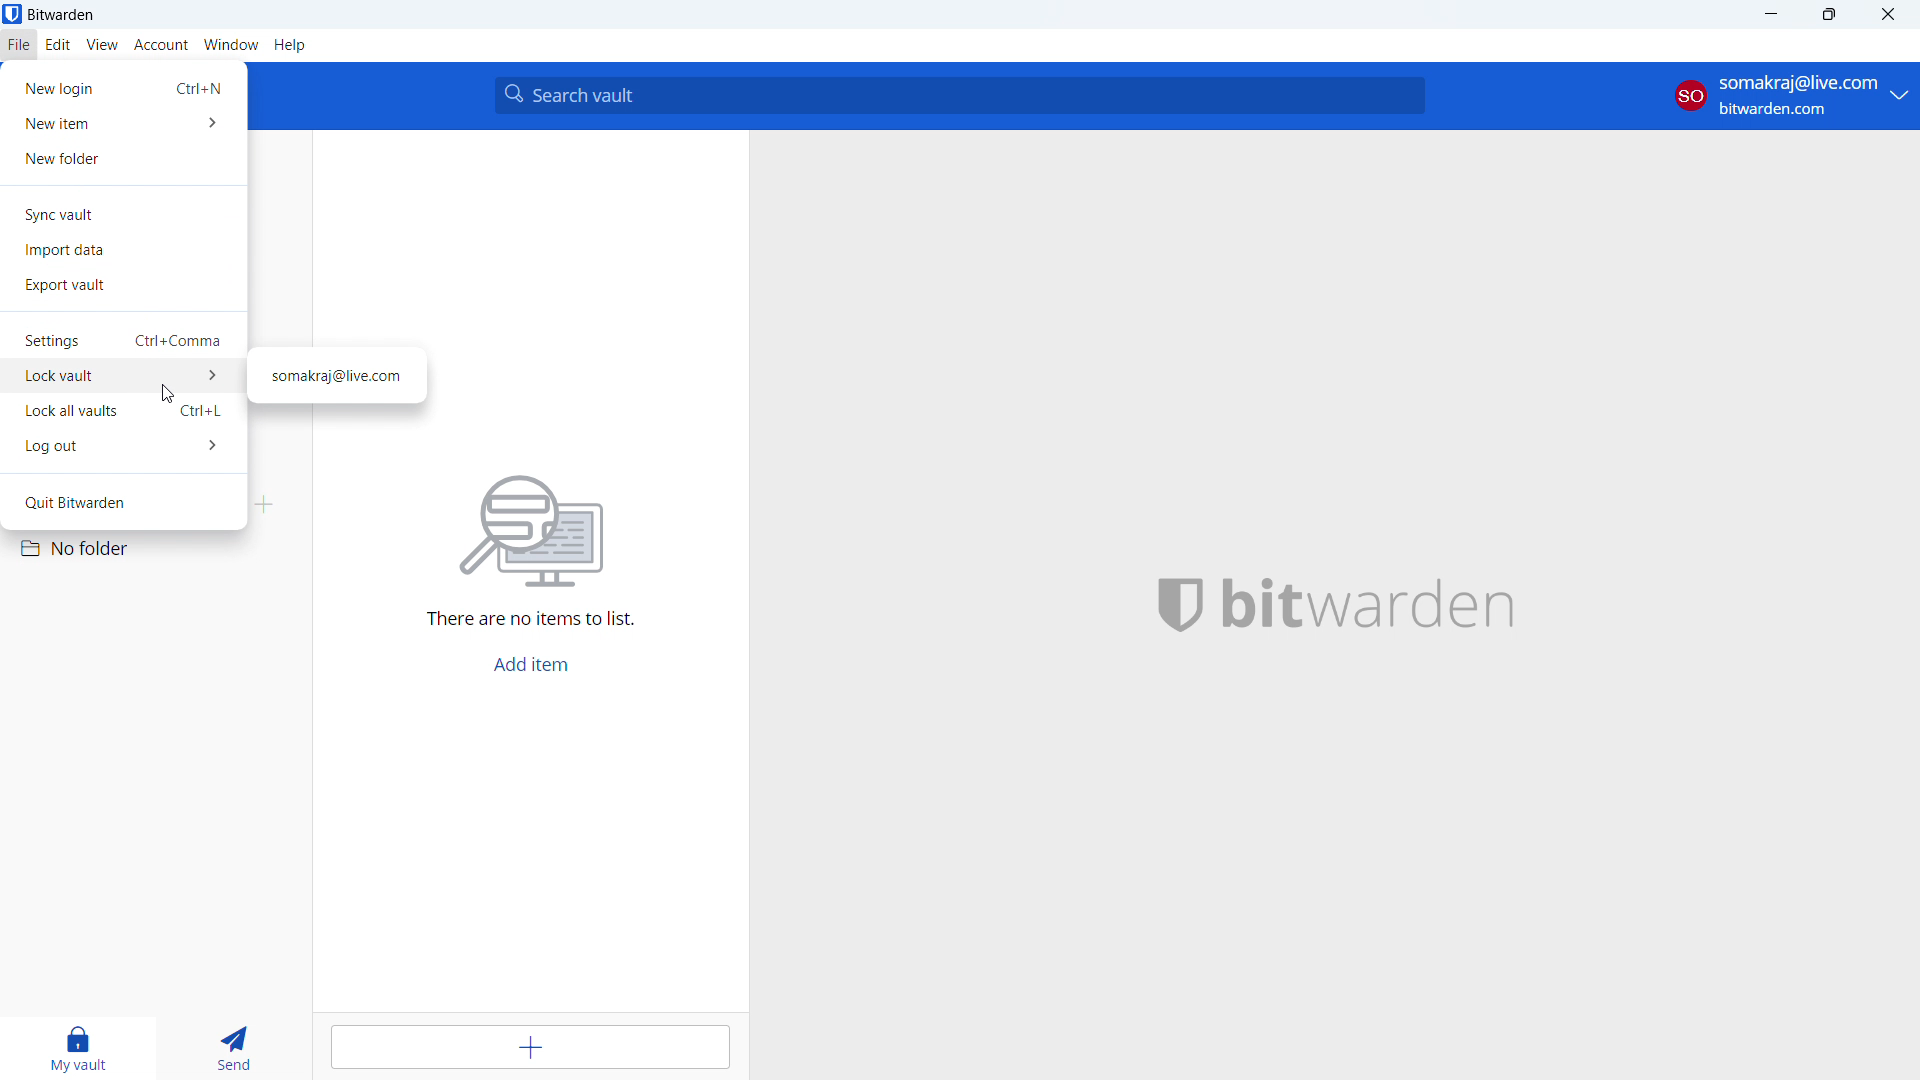  What do you see at coordinates (1789, 96) in the screenshot?
I see `account` at bounding box center [1789, 96].